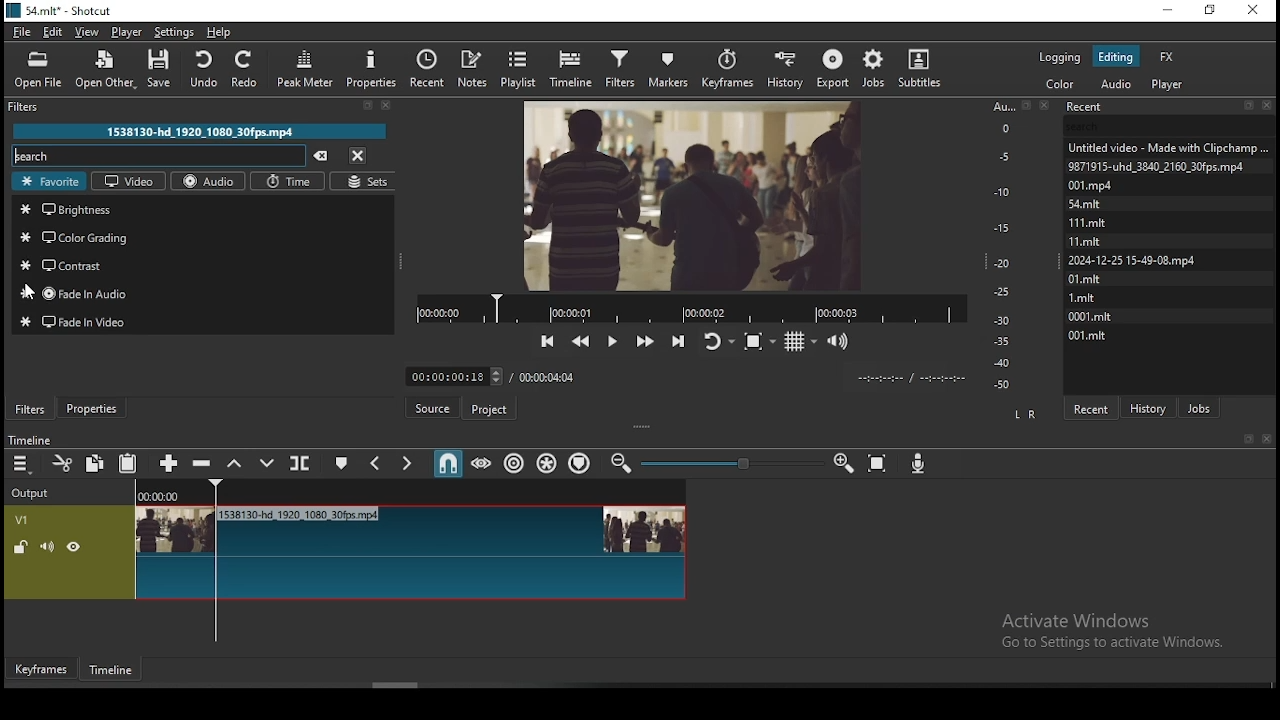 The height and width of the screenshot is (720, 1280). Describe the element at coordinates (1245, 439) in the screenshot. I see `Book mark` at that location.